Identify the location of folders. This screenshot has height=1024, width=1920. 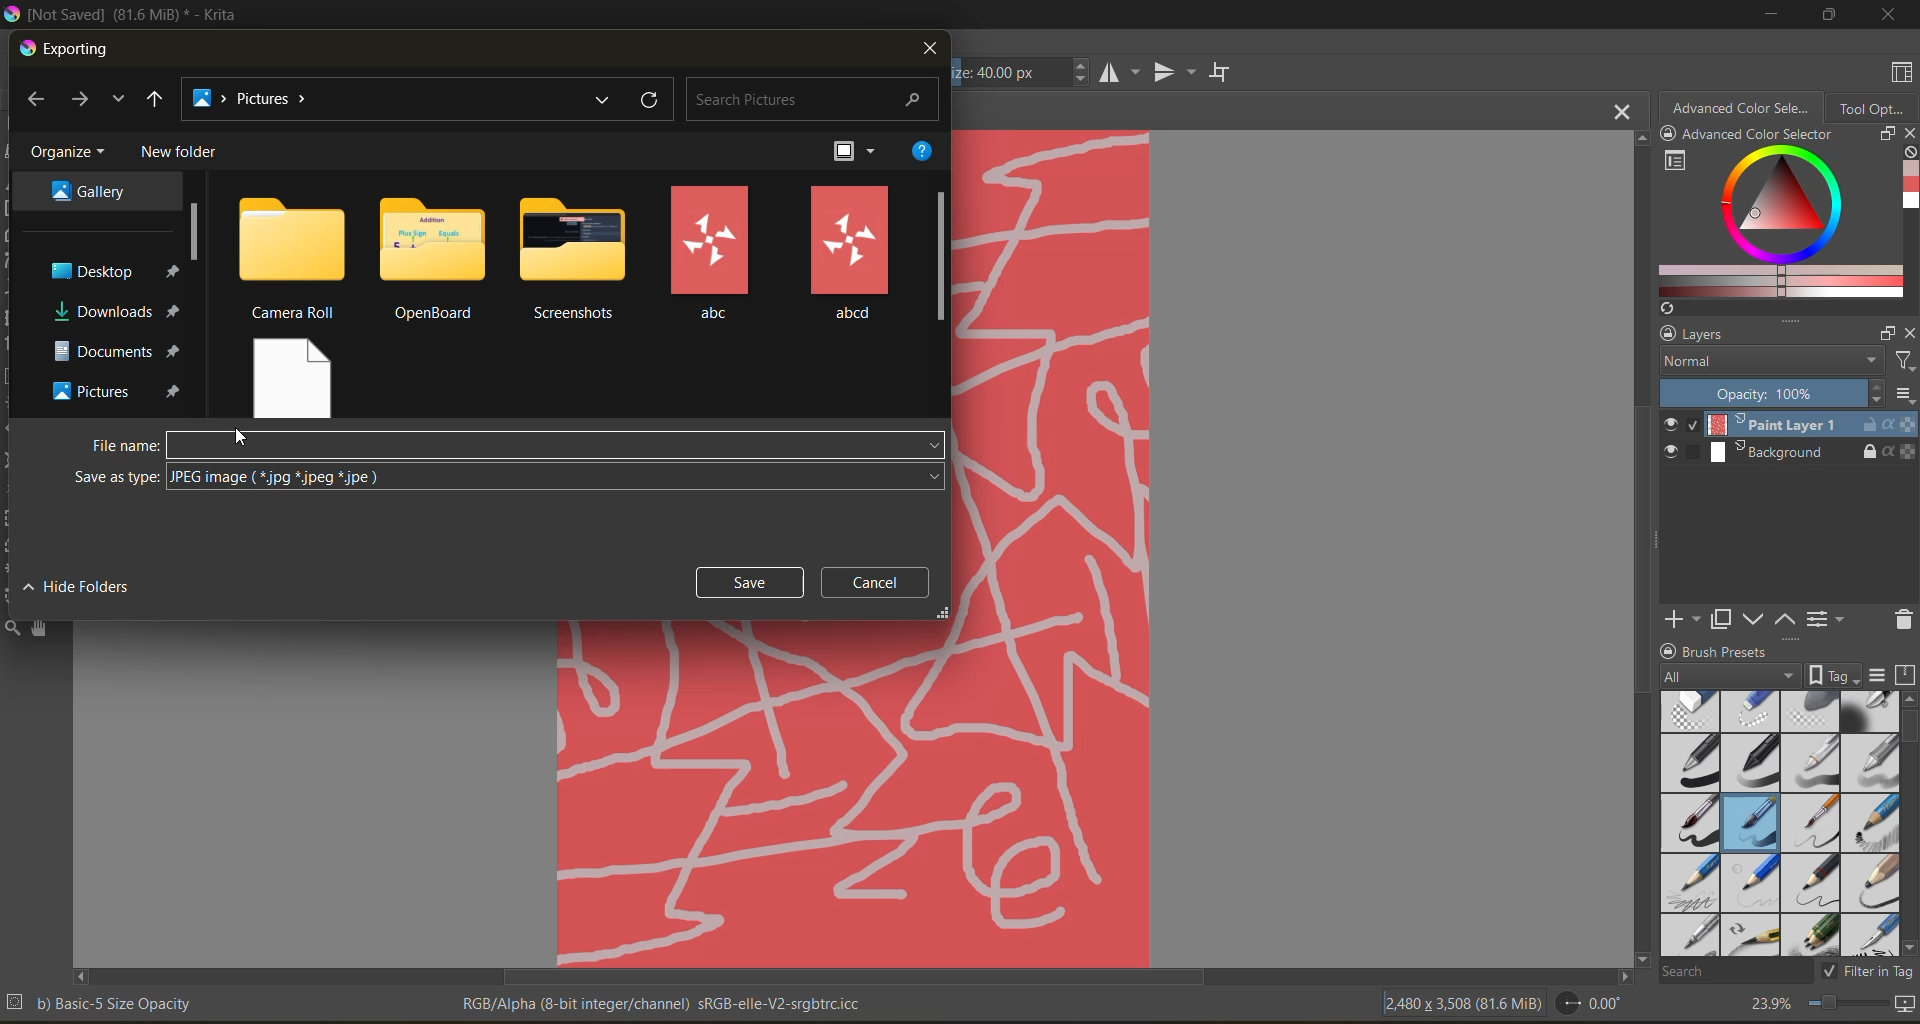
(292, 257).